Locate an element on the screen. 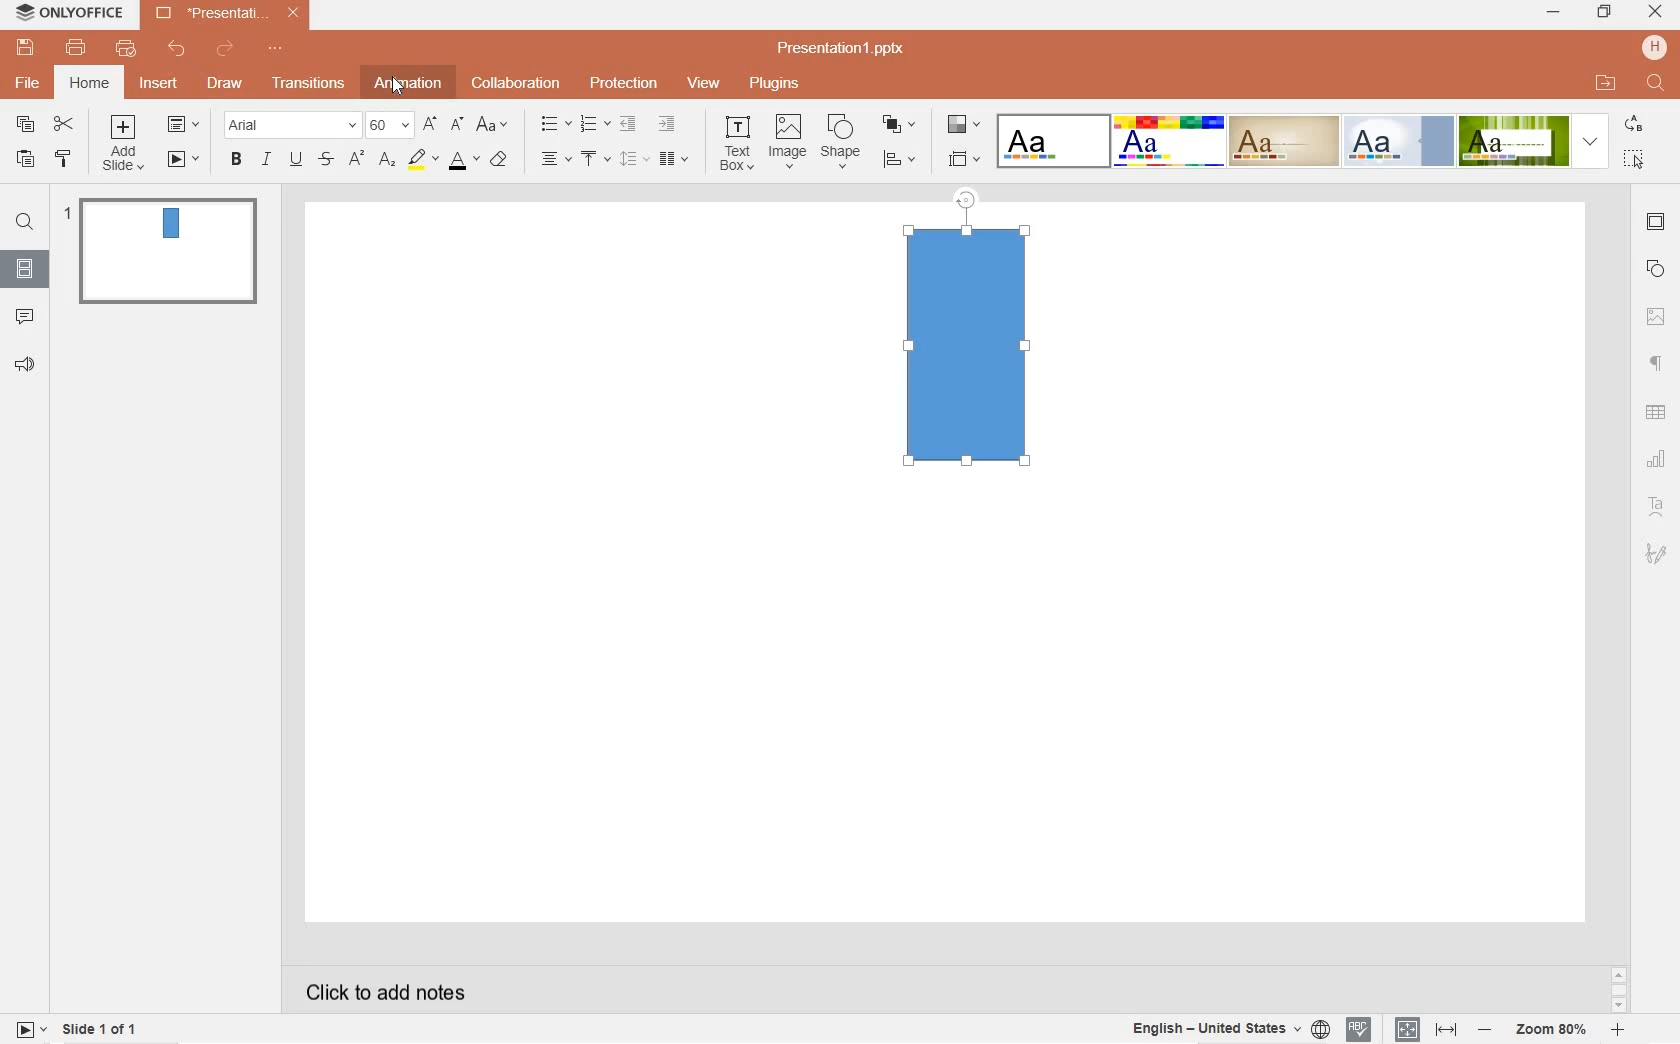 The height and width of the screenshot is (1044, 1680). numbering is located at coordinates (593, 125).